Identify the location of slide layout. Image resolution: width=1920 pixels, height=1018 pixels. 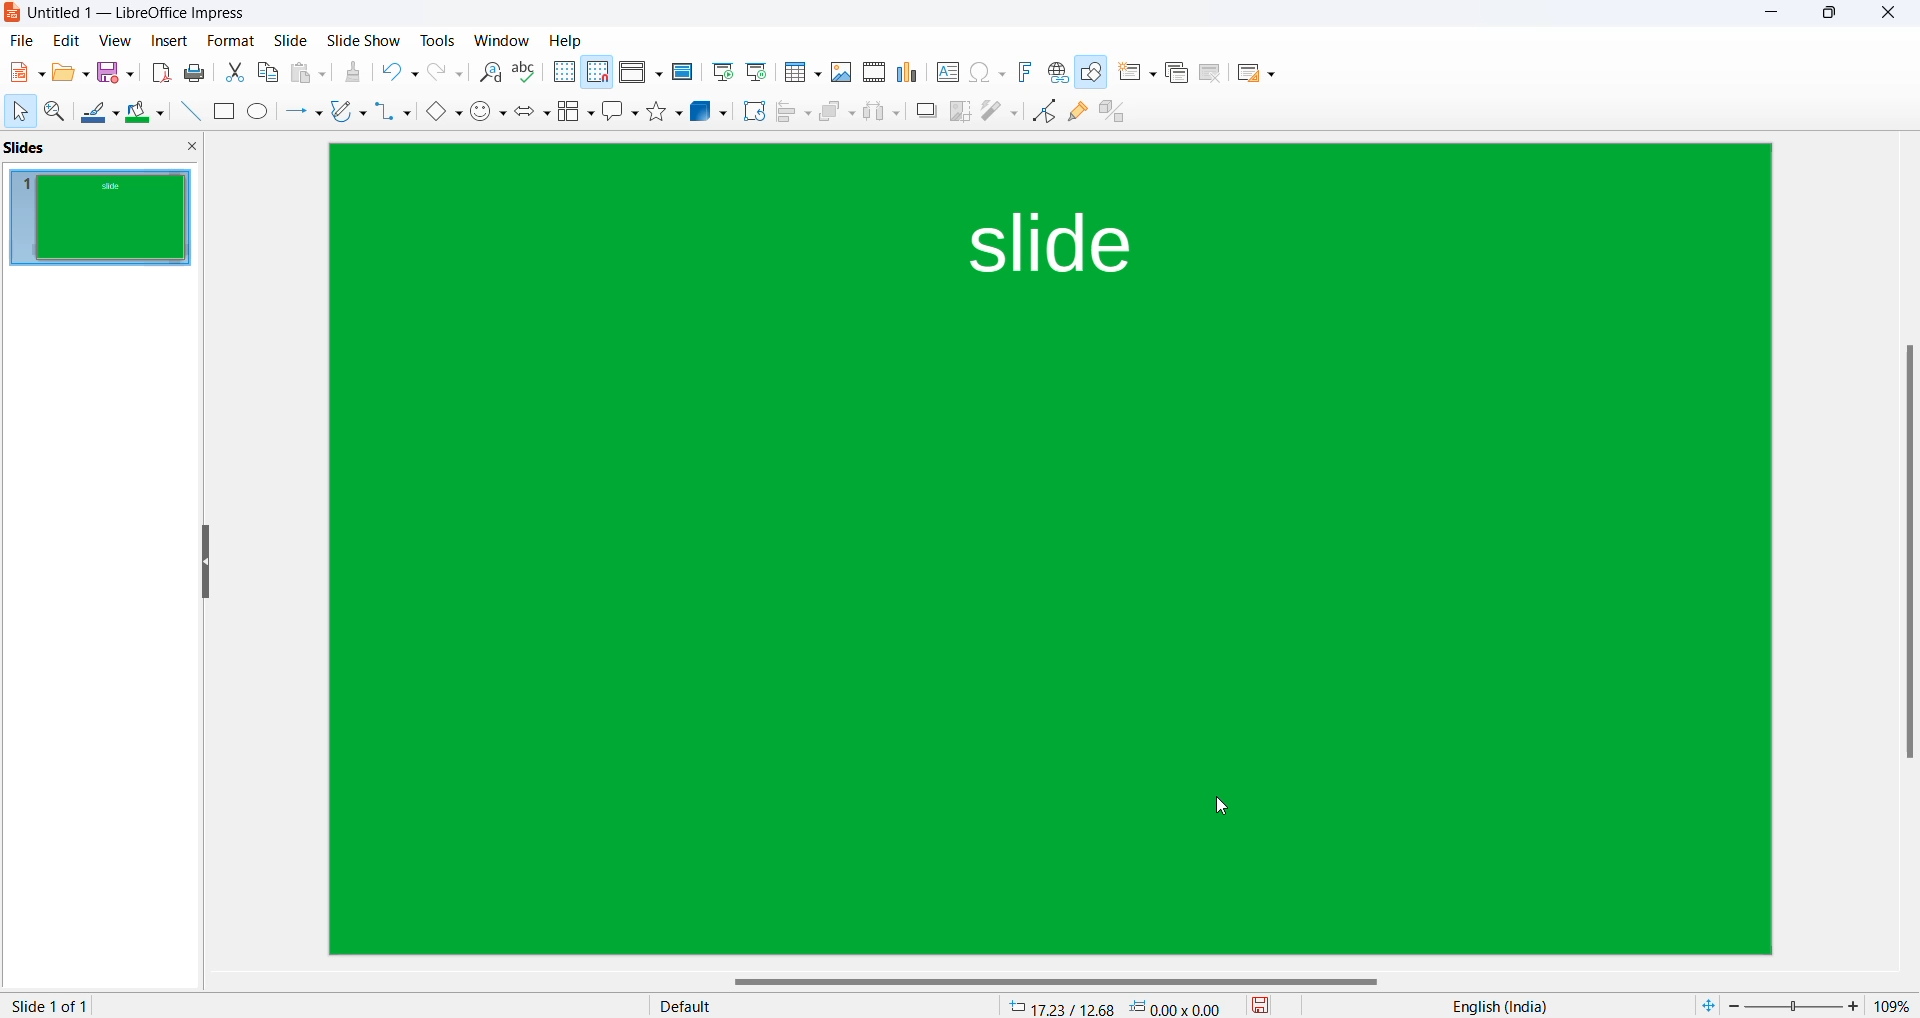
(1255, 77).